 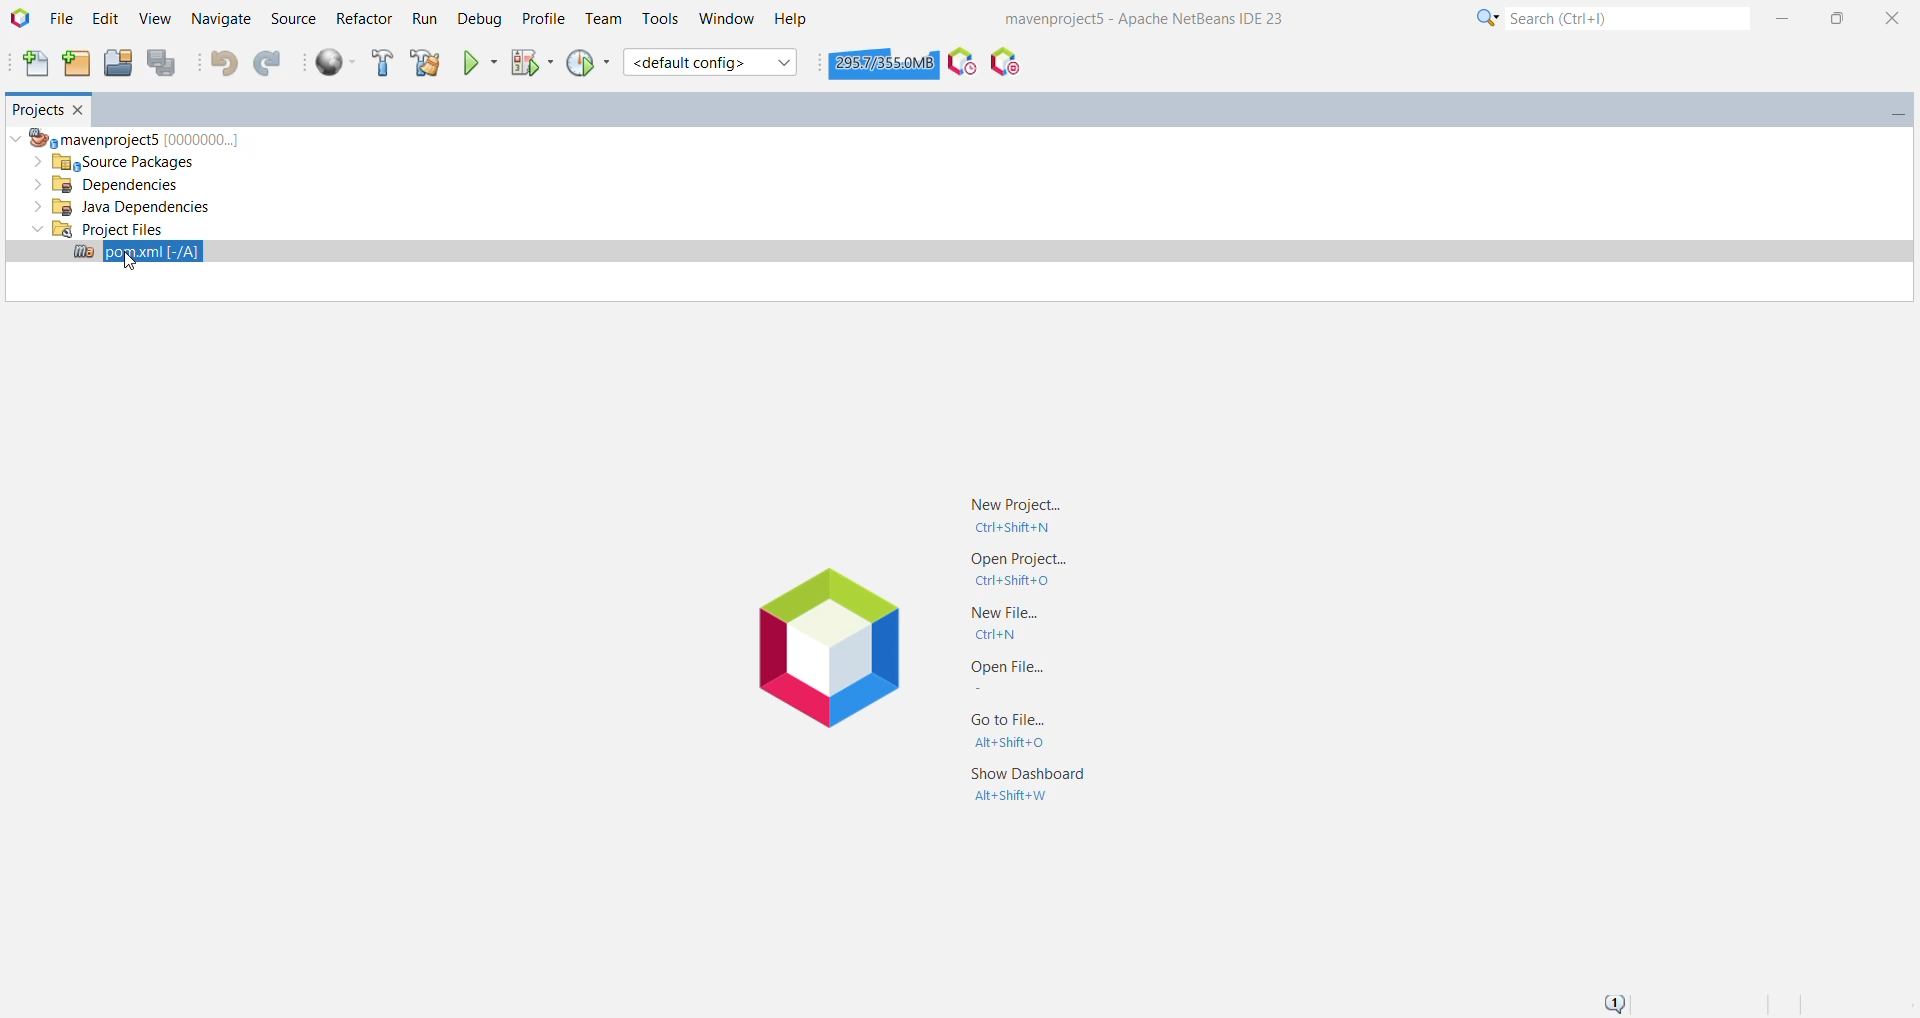 What do you see at coordinates (1018, 514) in the screenshot?
I see `New Project` at bounding box center [1018, 514].